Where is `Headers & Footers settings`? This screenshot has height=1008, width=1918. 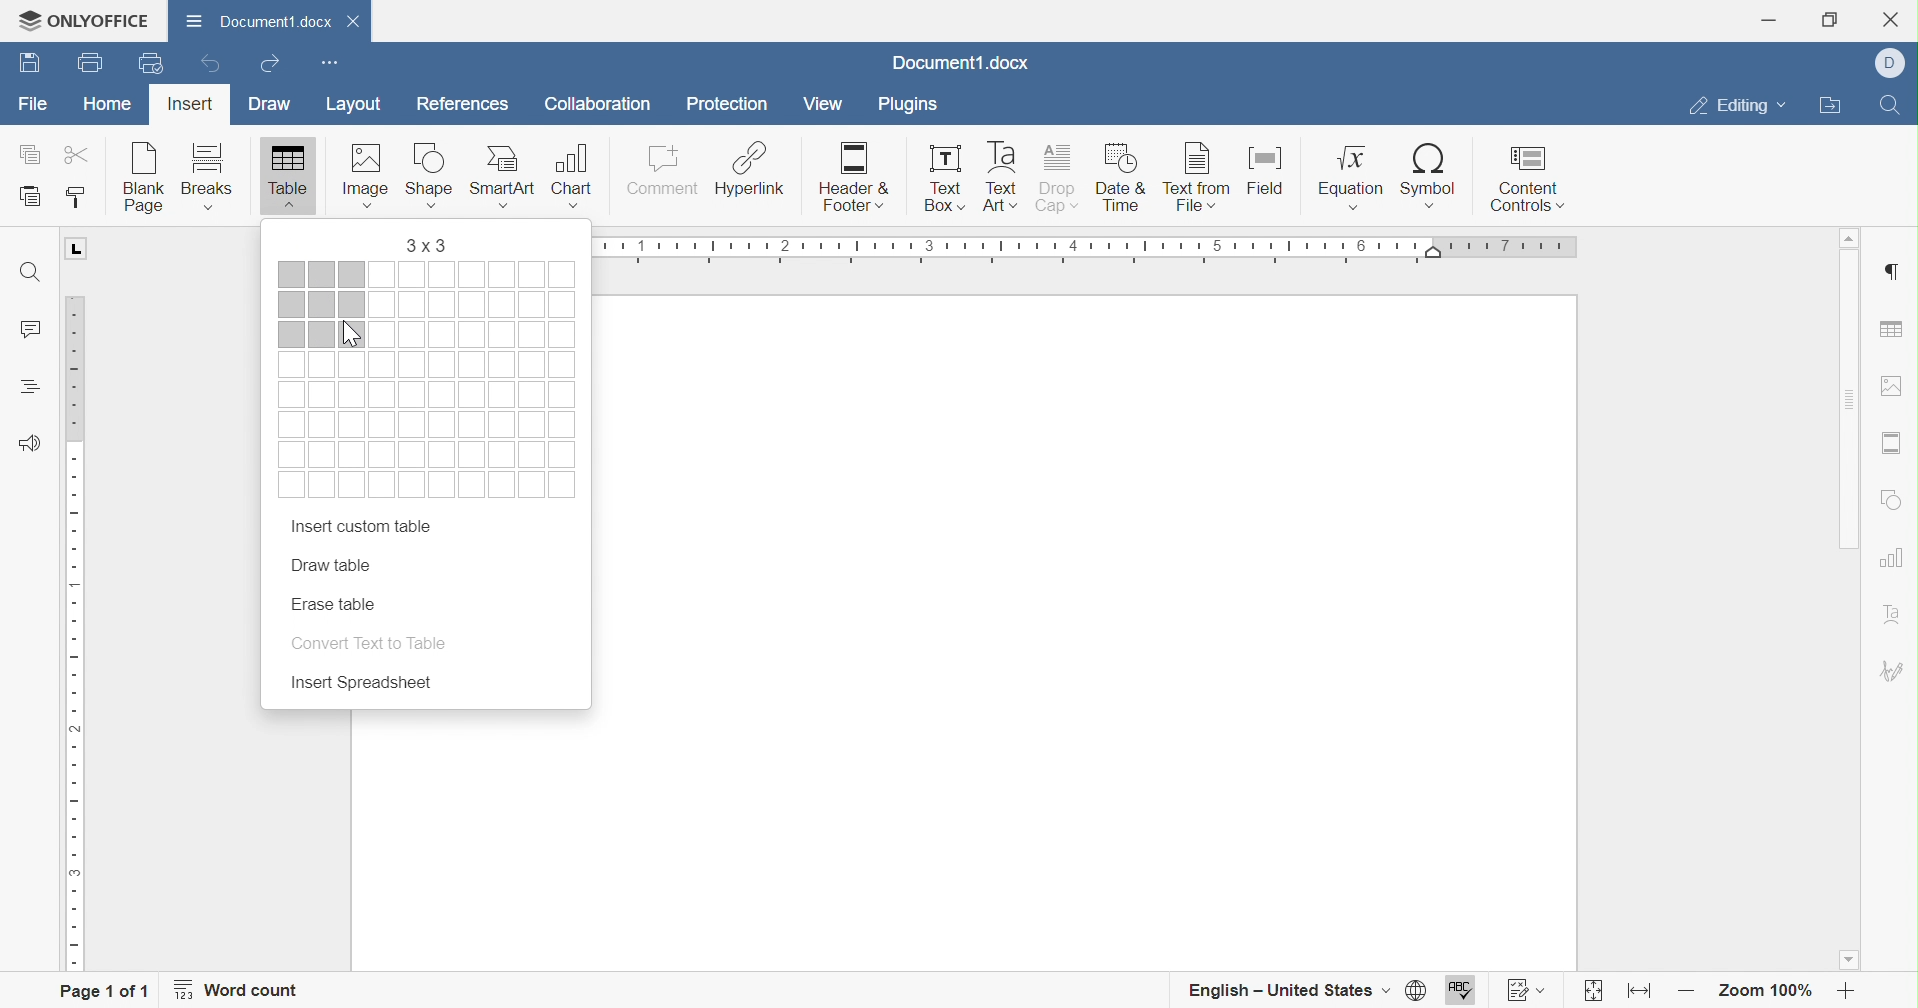 Headers & Footers settings is located at coordinates (1891, 446).